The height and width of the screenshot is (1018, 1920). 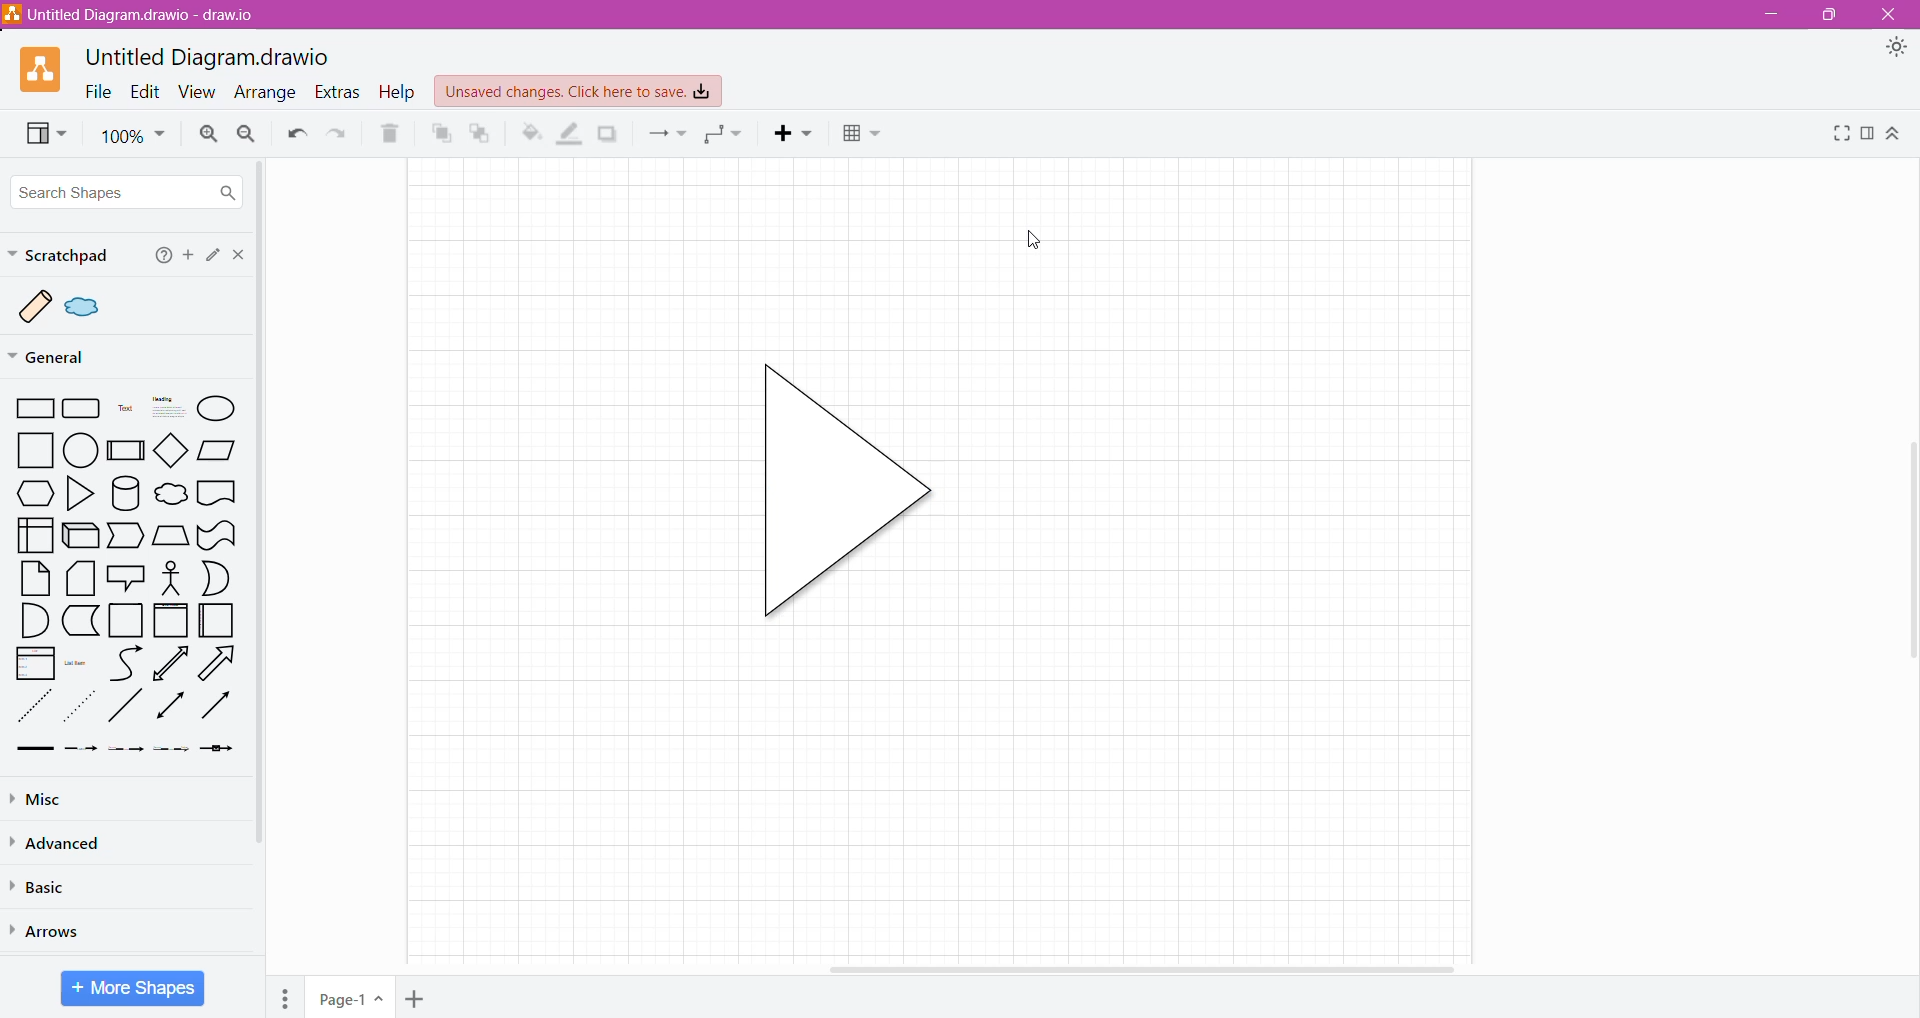 What do you see at coordinates (387, 135) in the screenshot?
I see `Delete` at bounding box center [387, 135].